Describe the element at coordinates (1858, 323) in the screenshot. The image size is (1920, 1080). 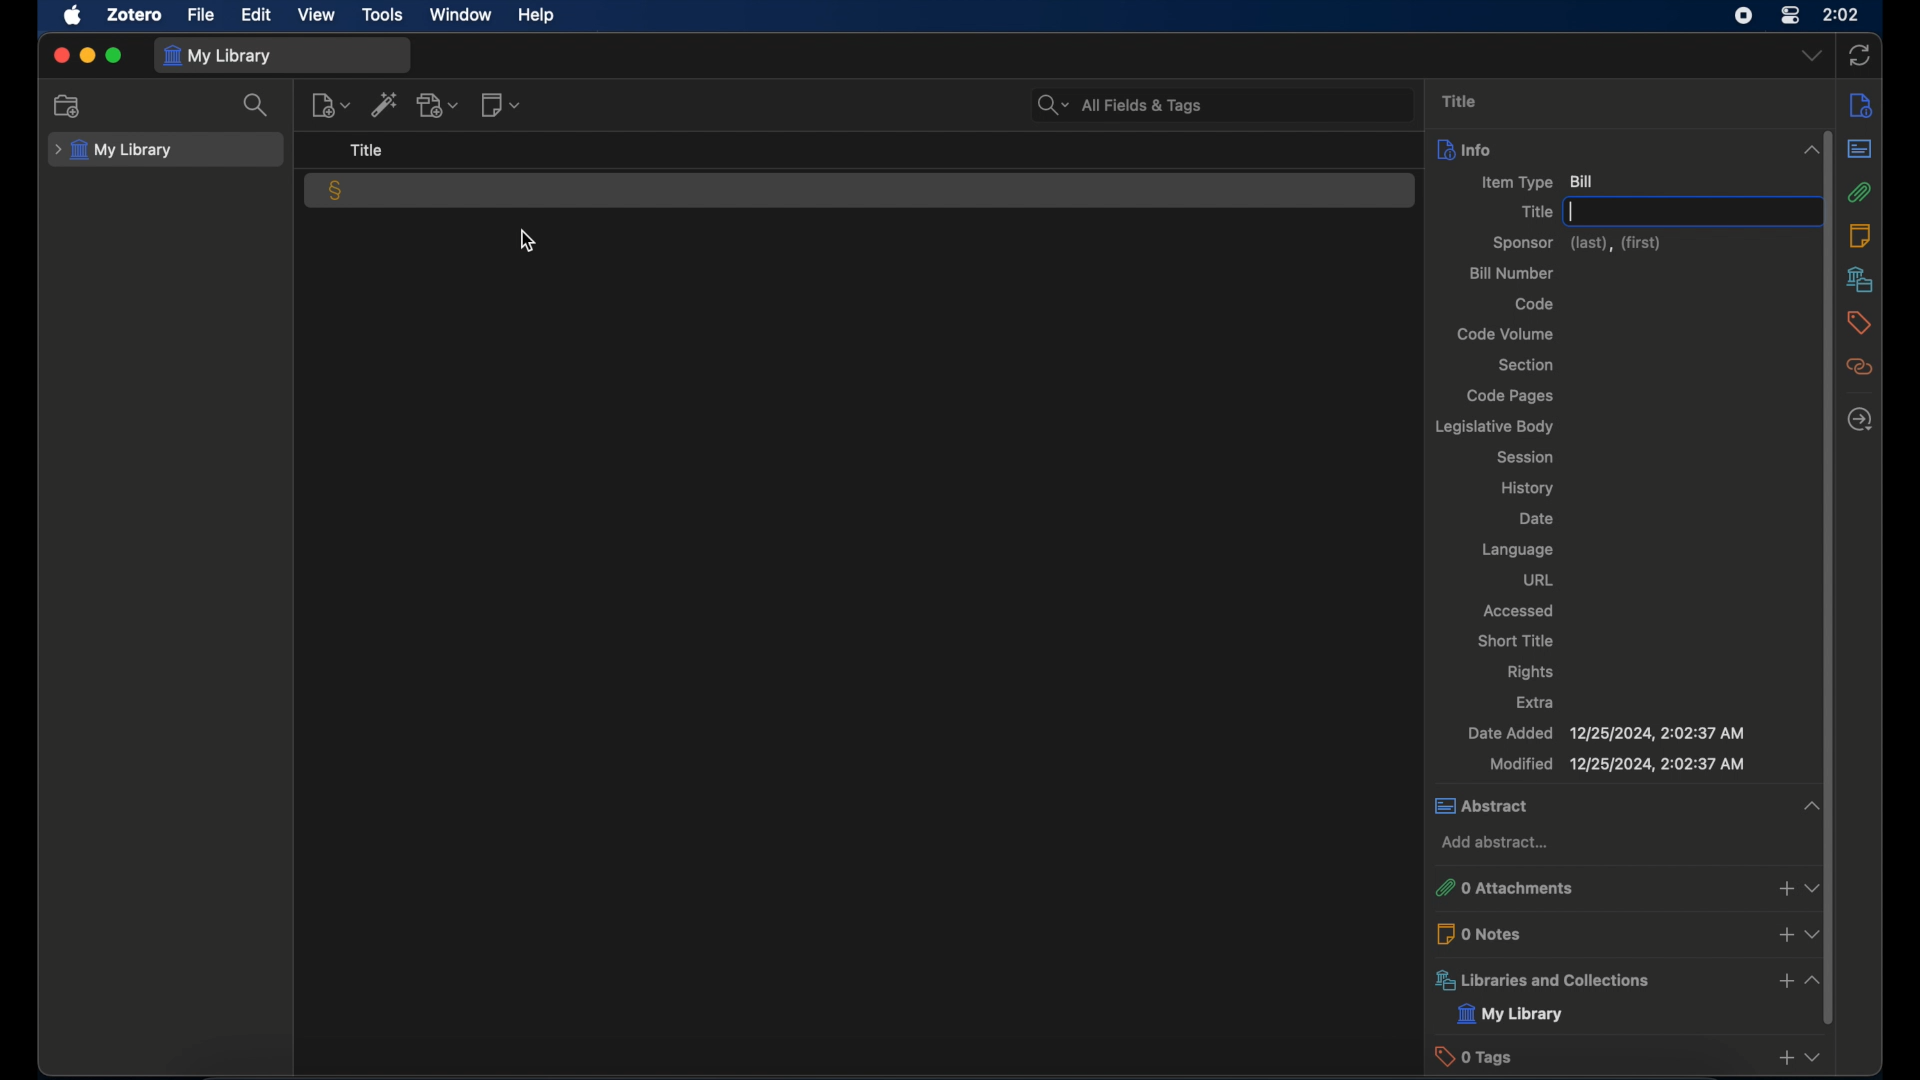
I see `tags` at that location.